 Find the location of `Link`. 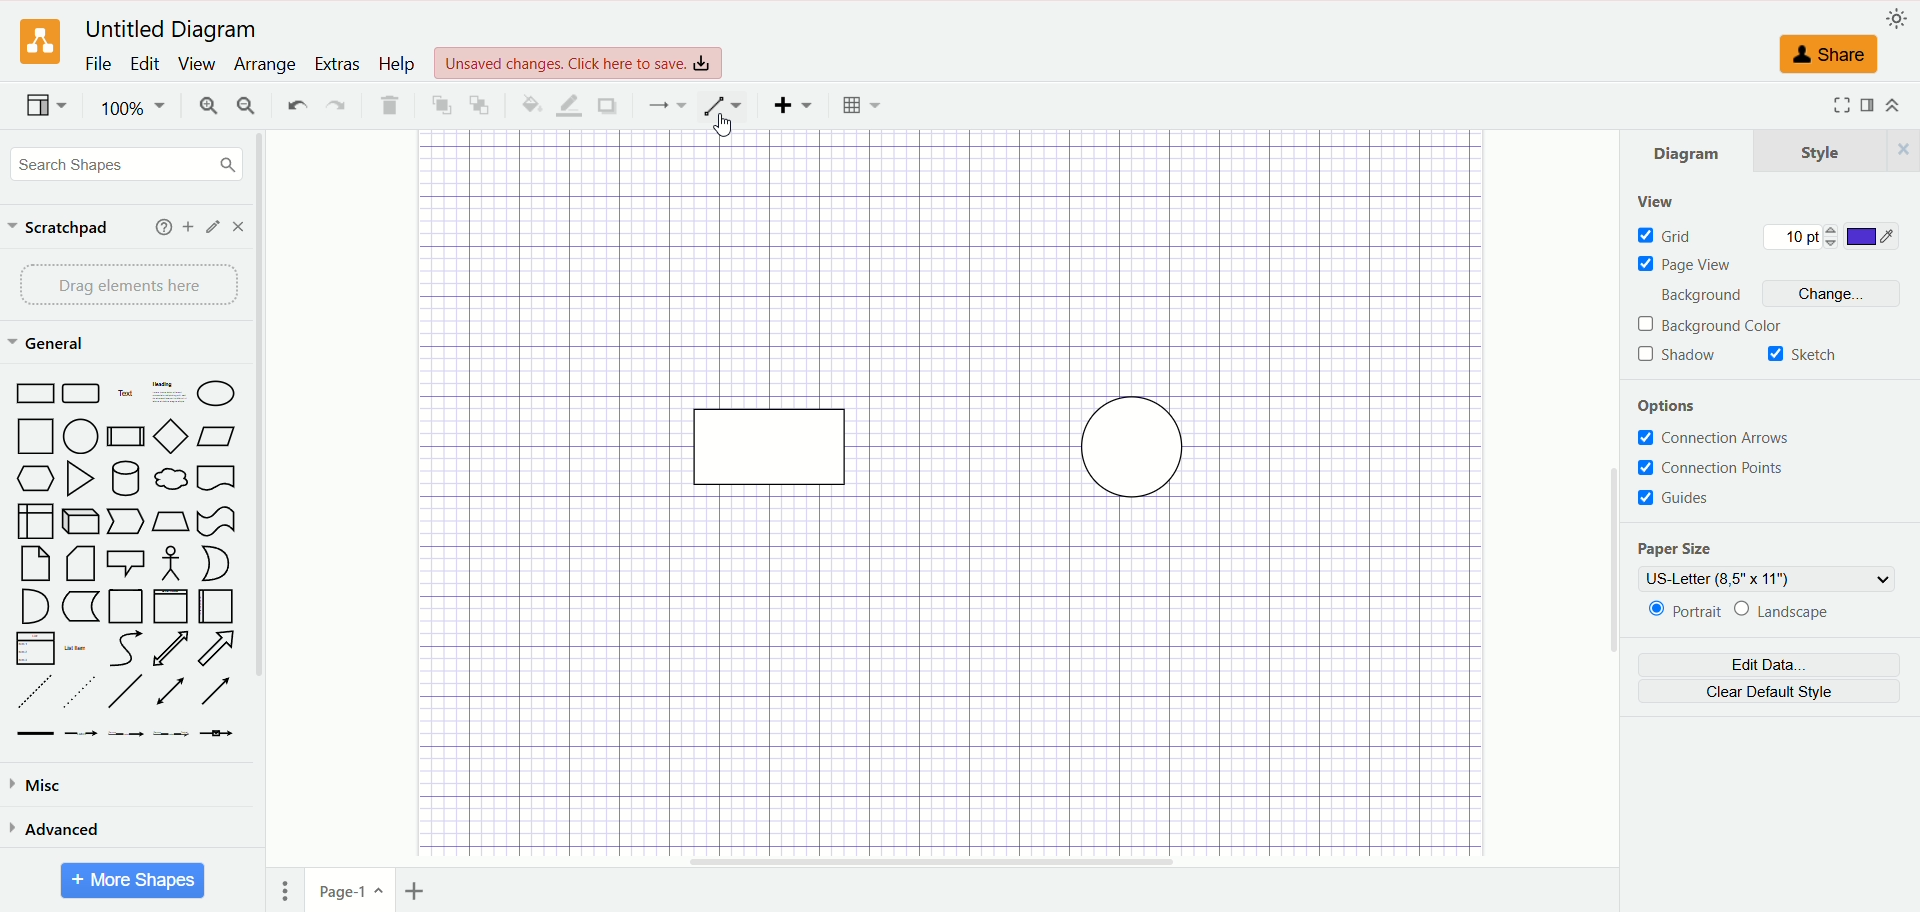

Link is located at coordinates (36, 737).